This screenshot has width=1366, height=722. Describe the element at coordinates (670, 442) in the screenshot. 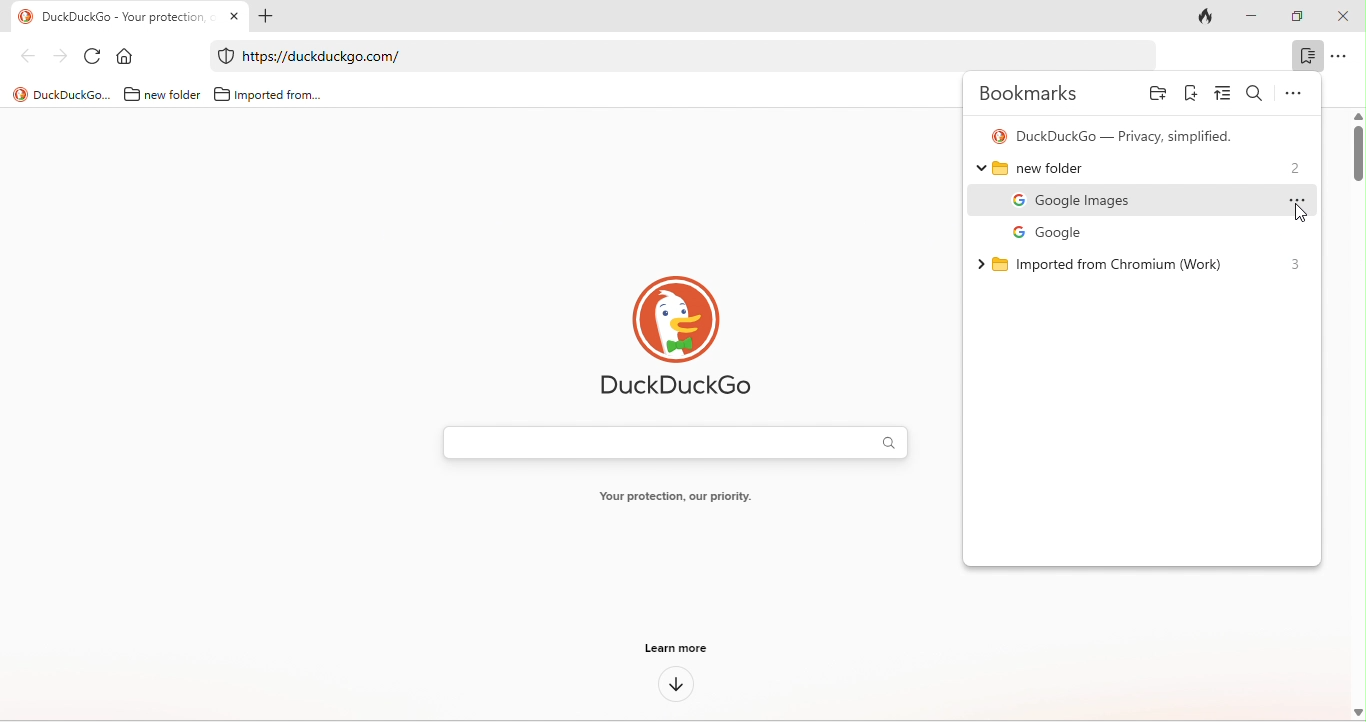

I see `search bar` at that location.